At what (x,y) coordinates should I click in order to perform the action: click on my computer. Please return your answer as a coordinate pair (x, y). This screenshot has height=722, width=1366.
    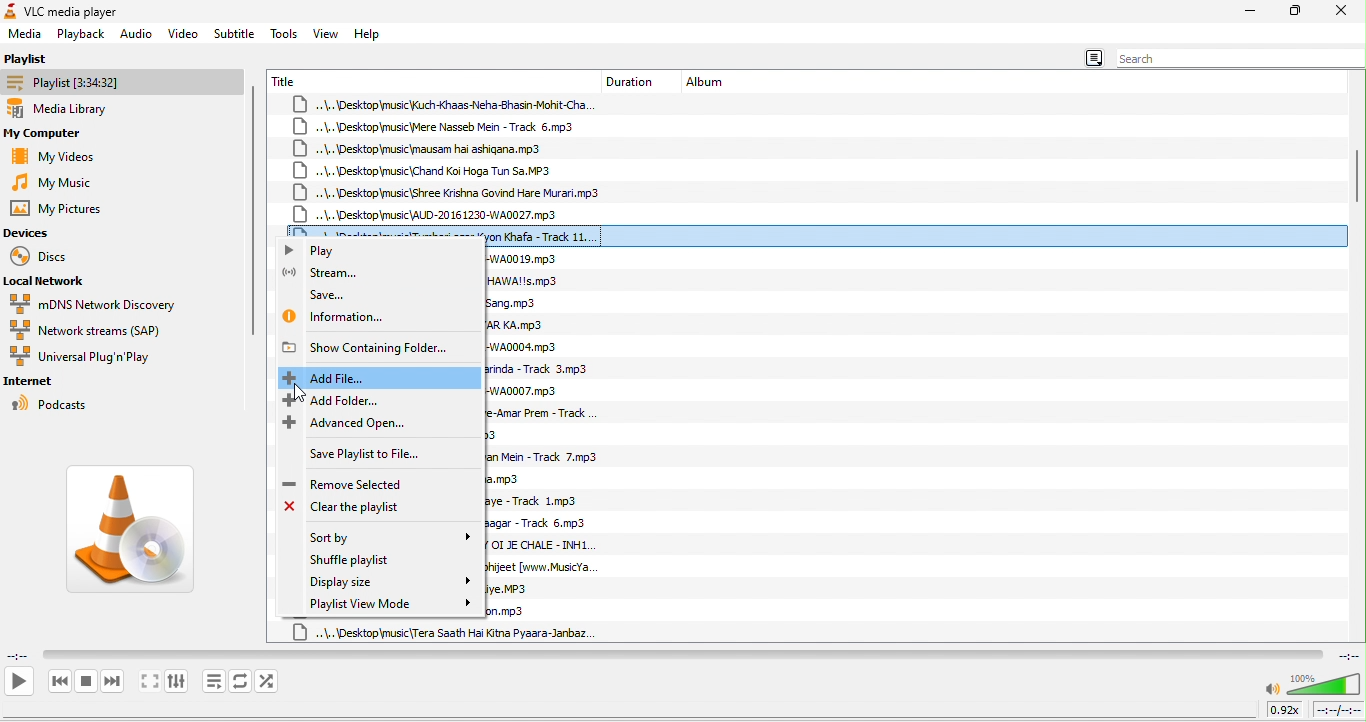
    Looking at the image, I should click on (59, 134).